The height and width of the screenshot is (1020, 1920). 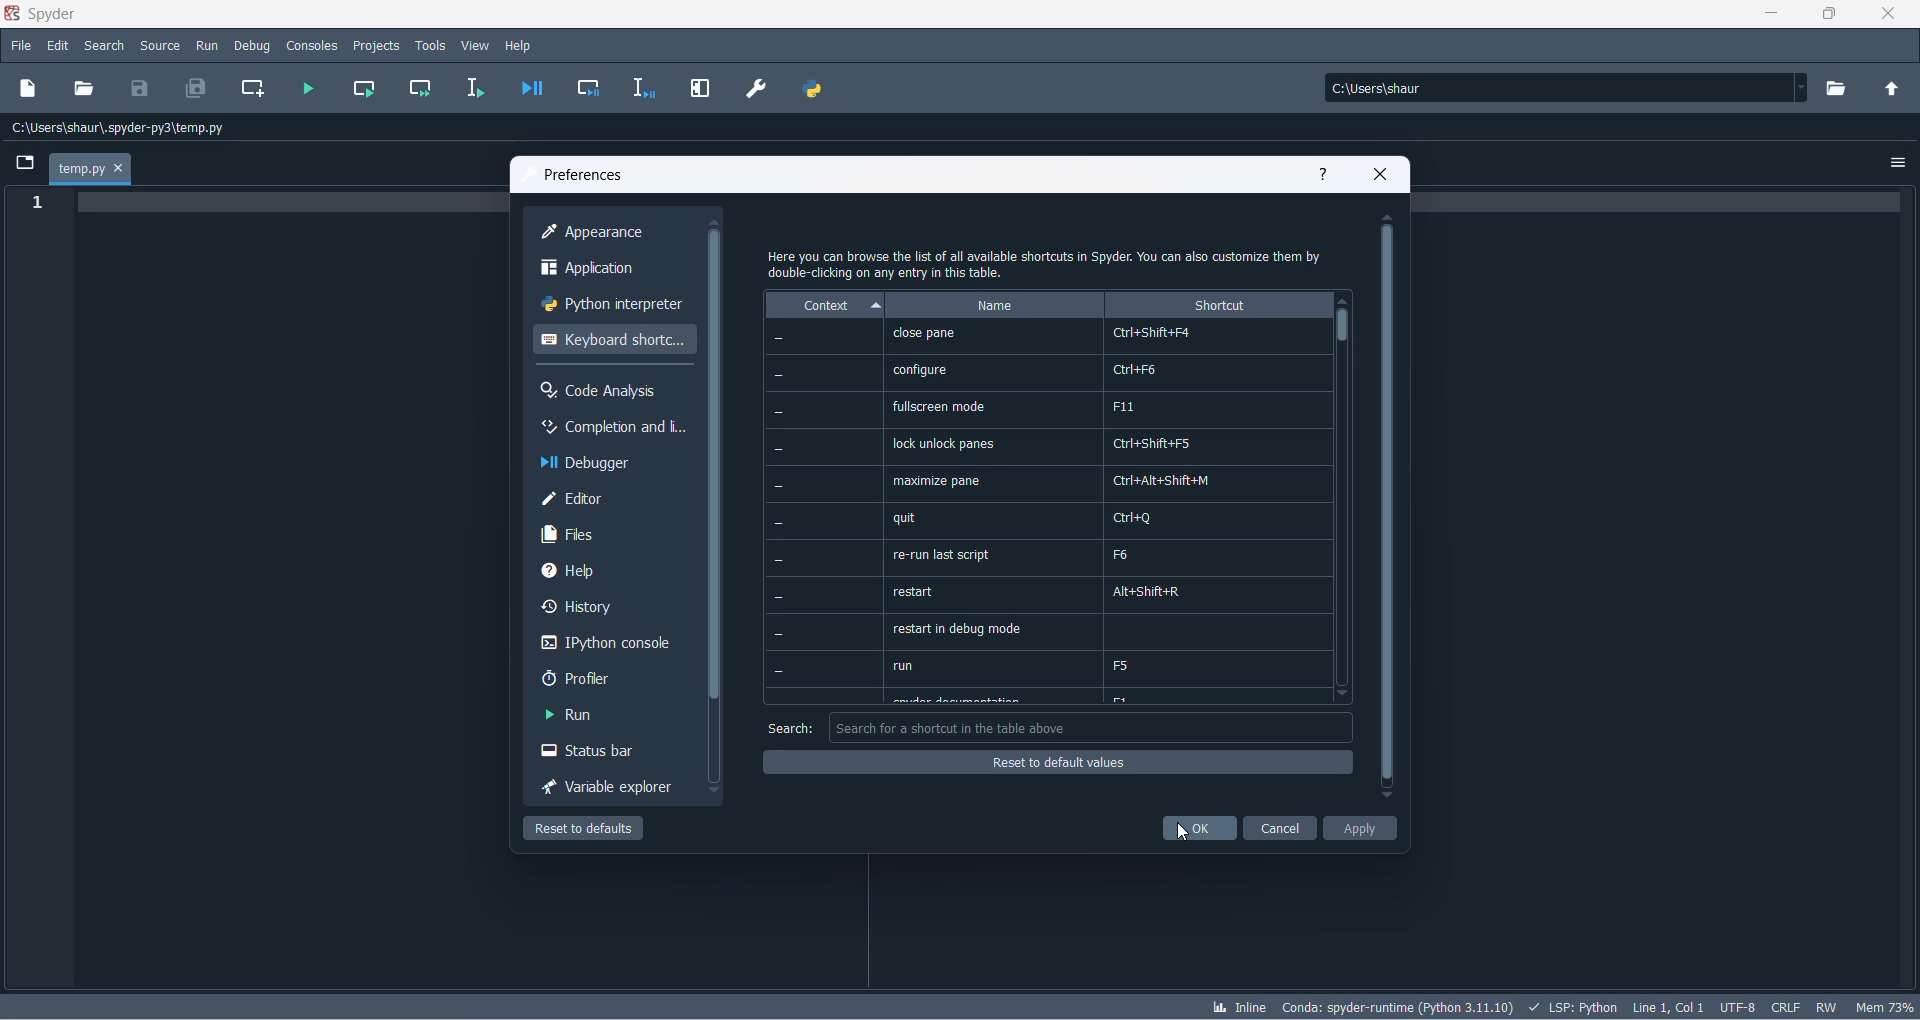 I want to click on spyder version, so click(x=1395, y=1006).